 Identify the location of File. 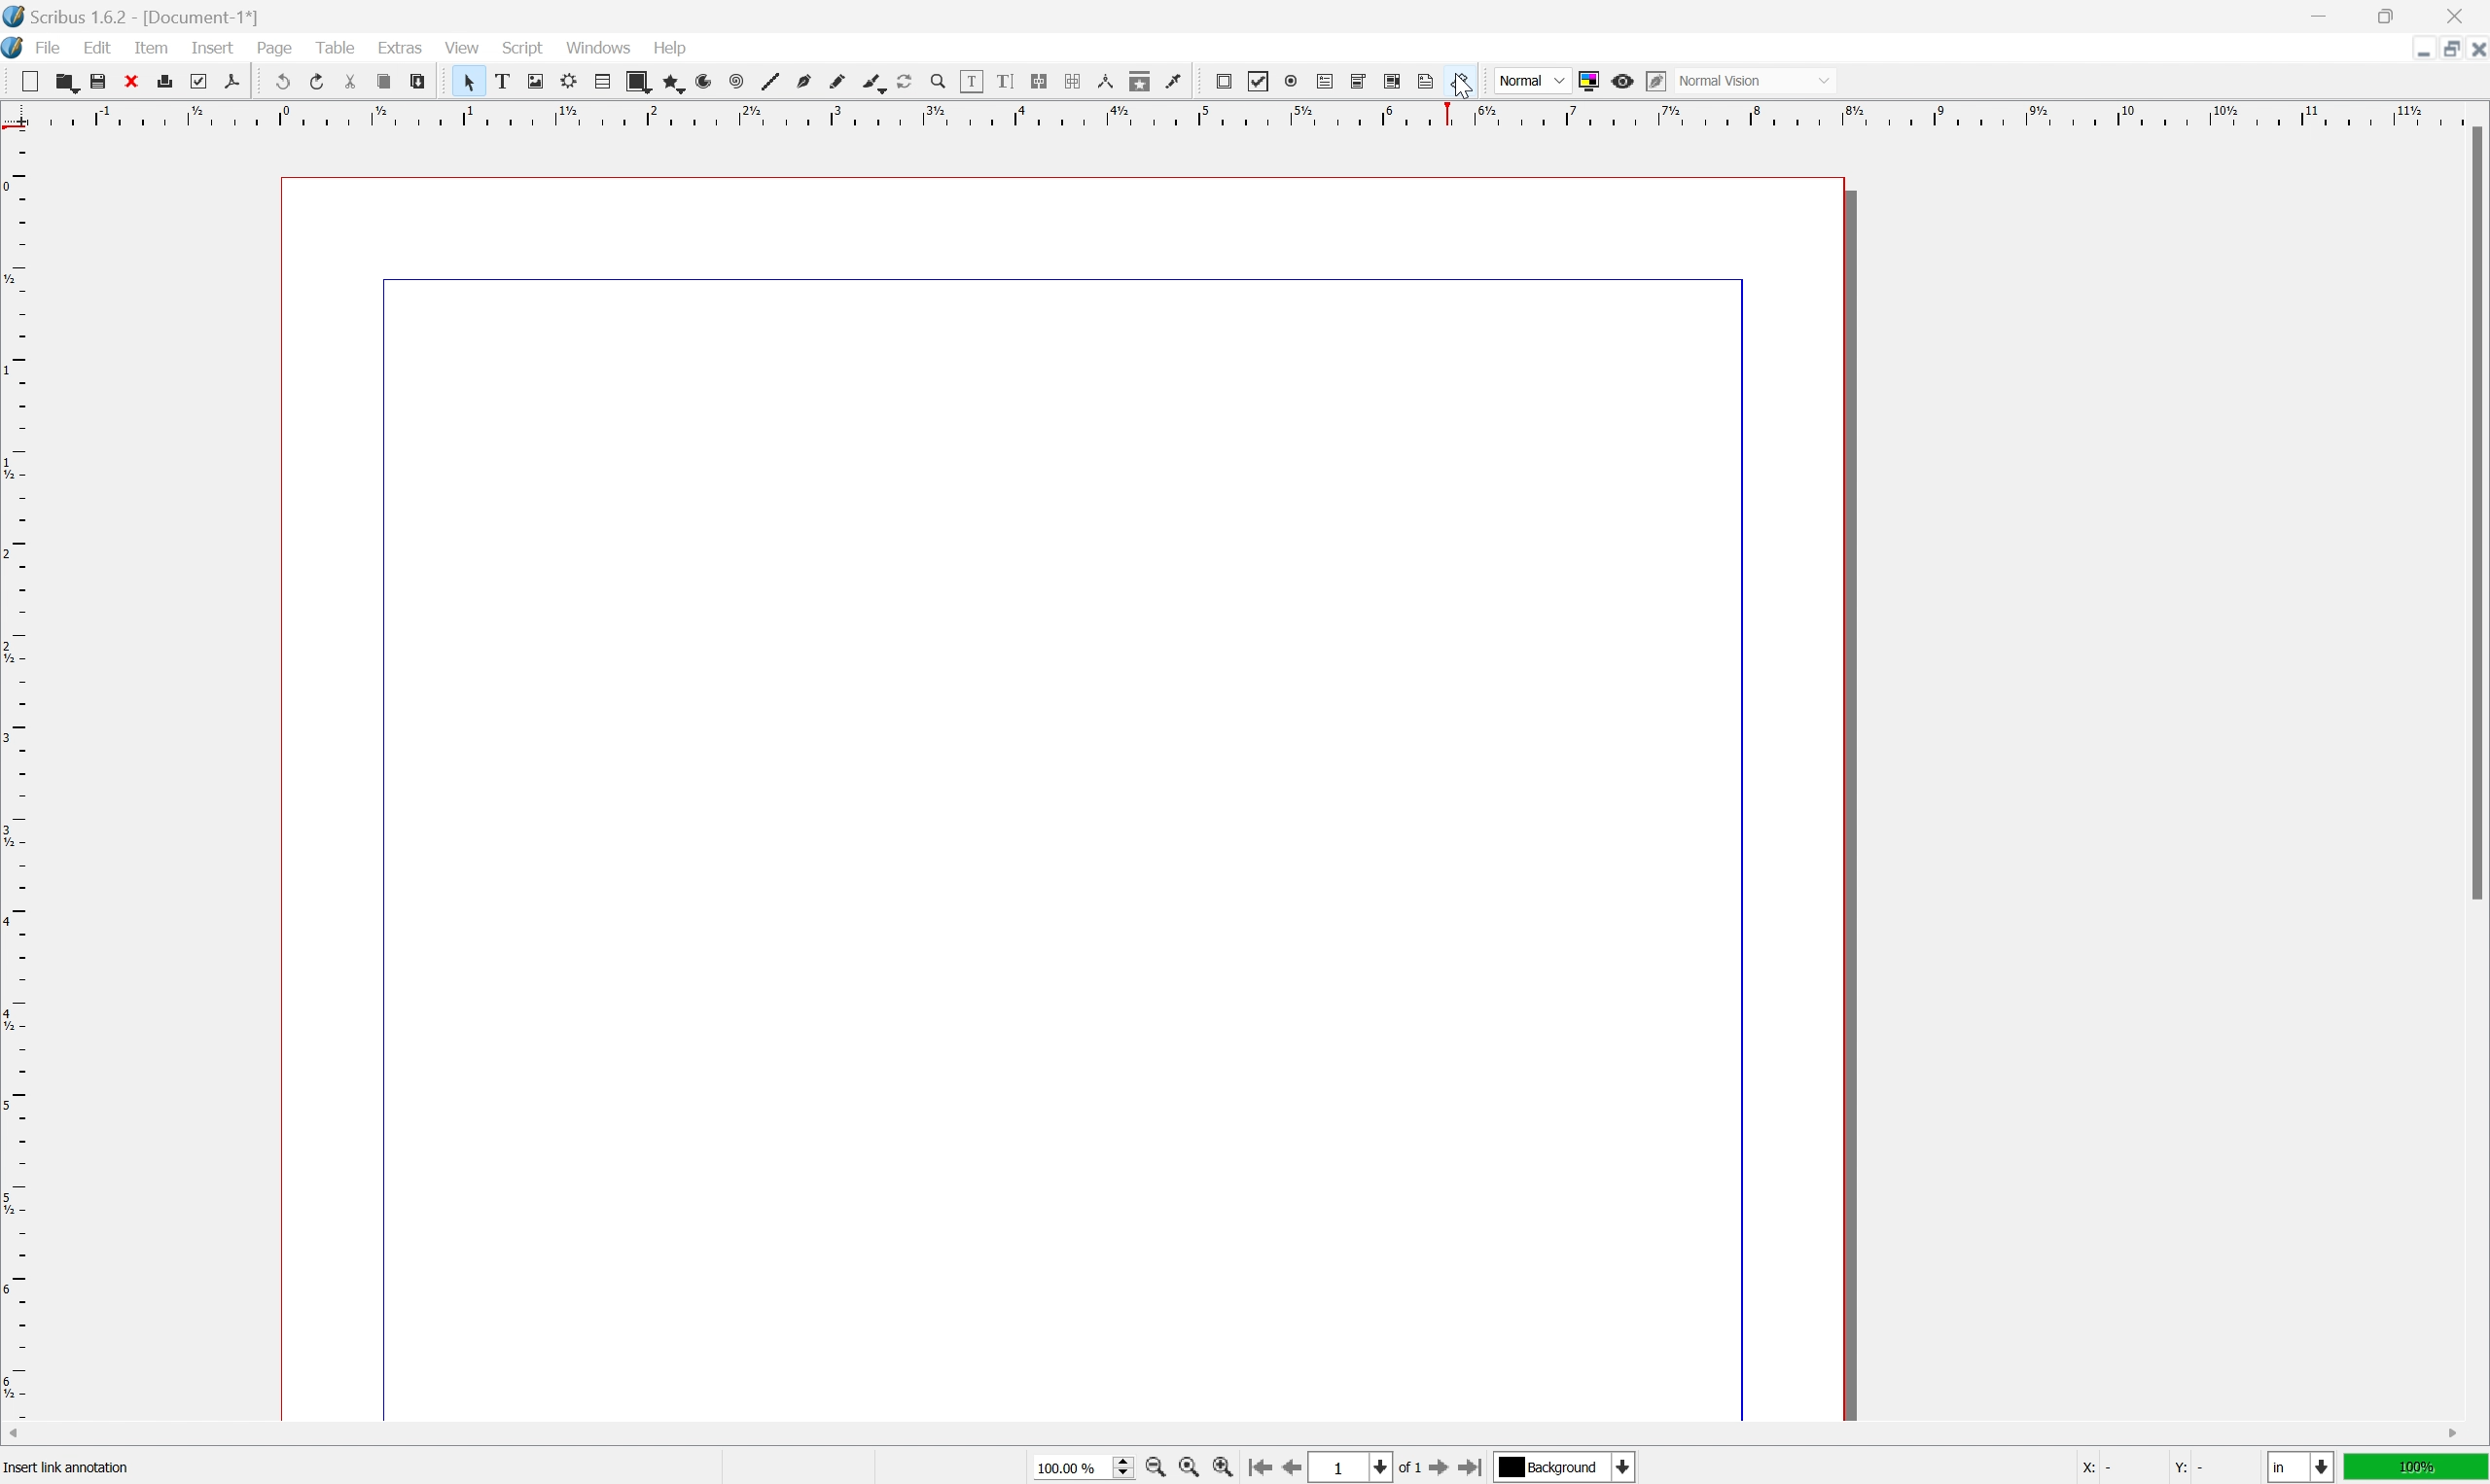
(50, 47).